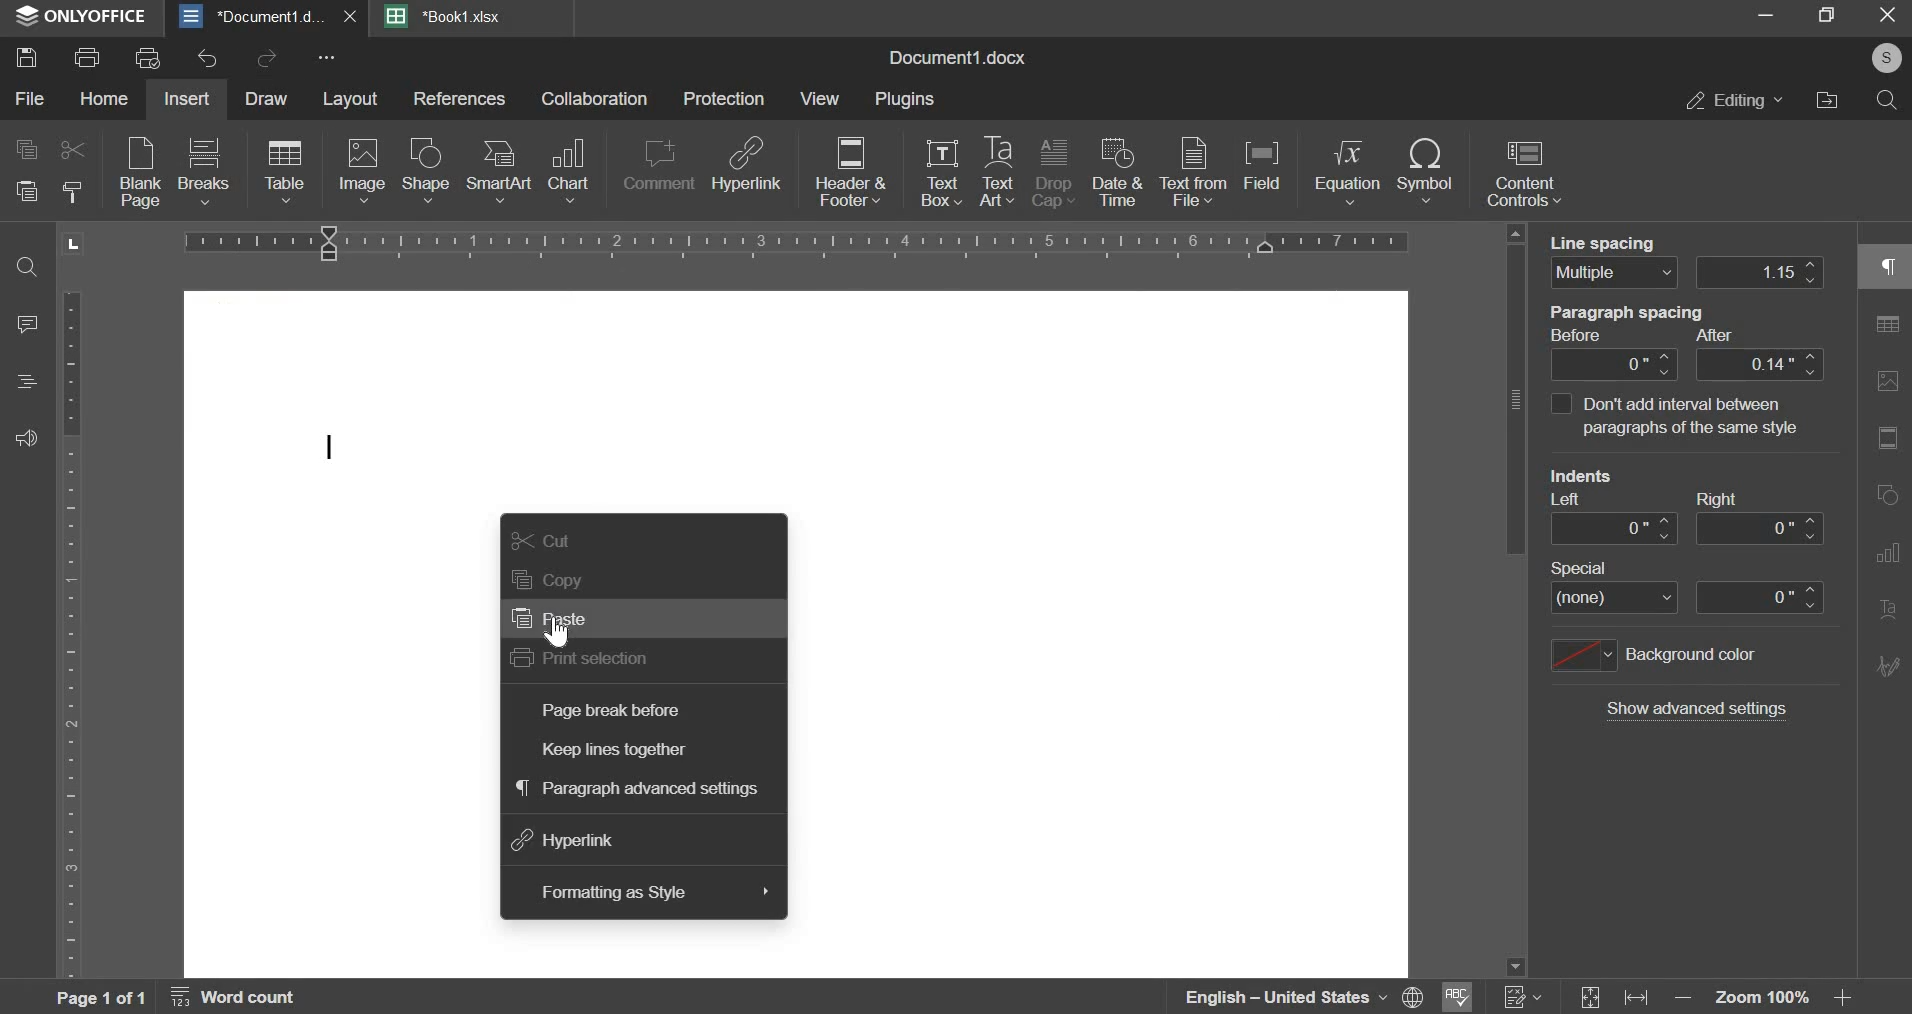 The height and width of the screenshot is (1014, 1912). What do you see at coordinates (821, 99) in the screenshot?
I see `view` at bounding box center [821, 99].